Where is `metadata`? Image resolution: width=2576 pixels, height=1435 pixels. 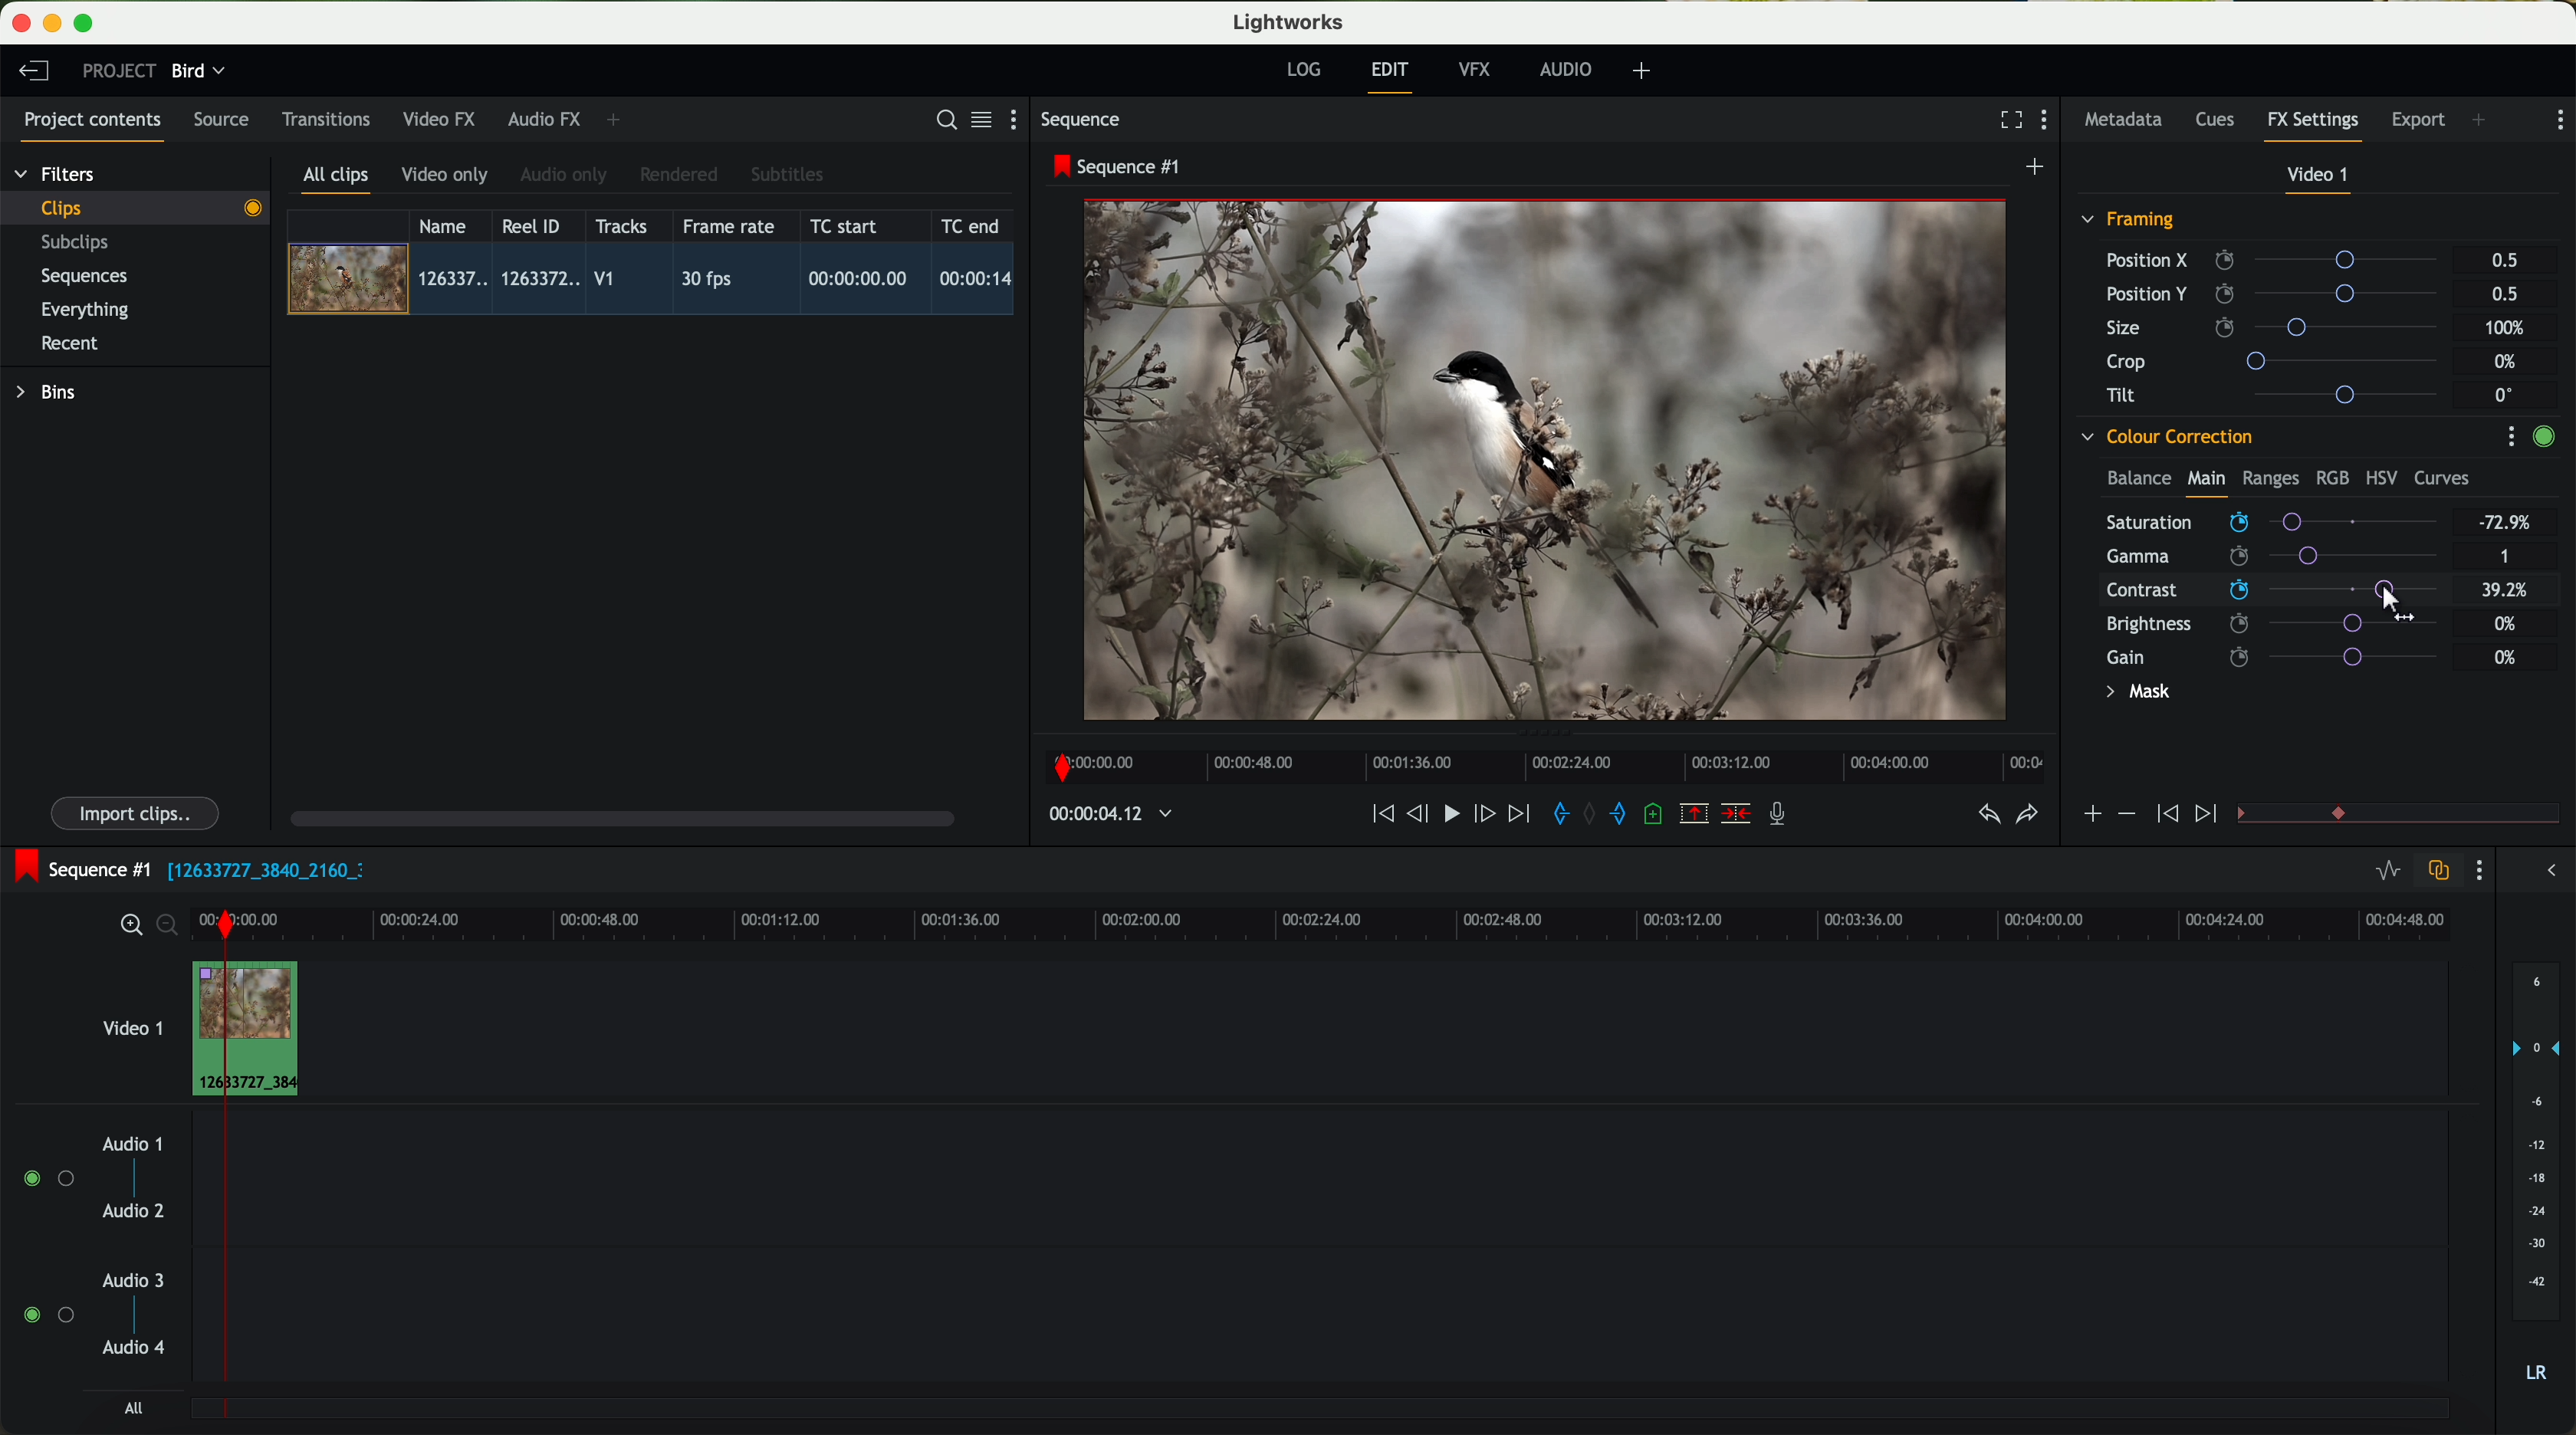
metadata is located at coordinates (2128, 121).